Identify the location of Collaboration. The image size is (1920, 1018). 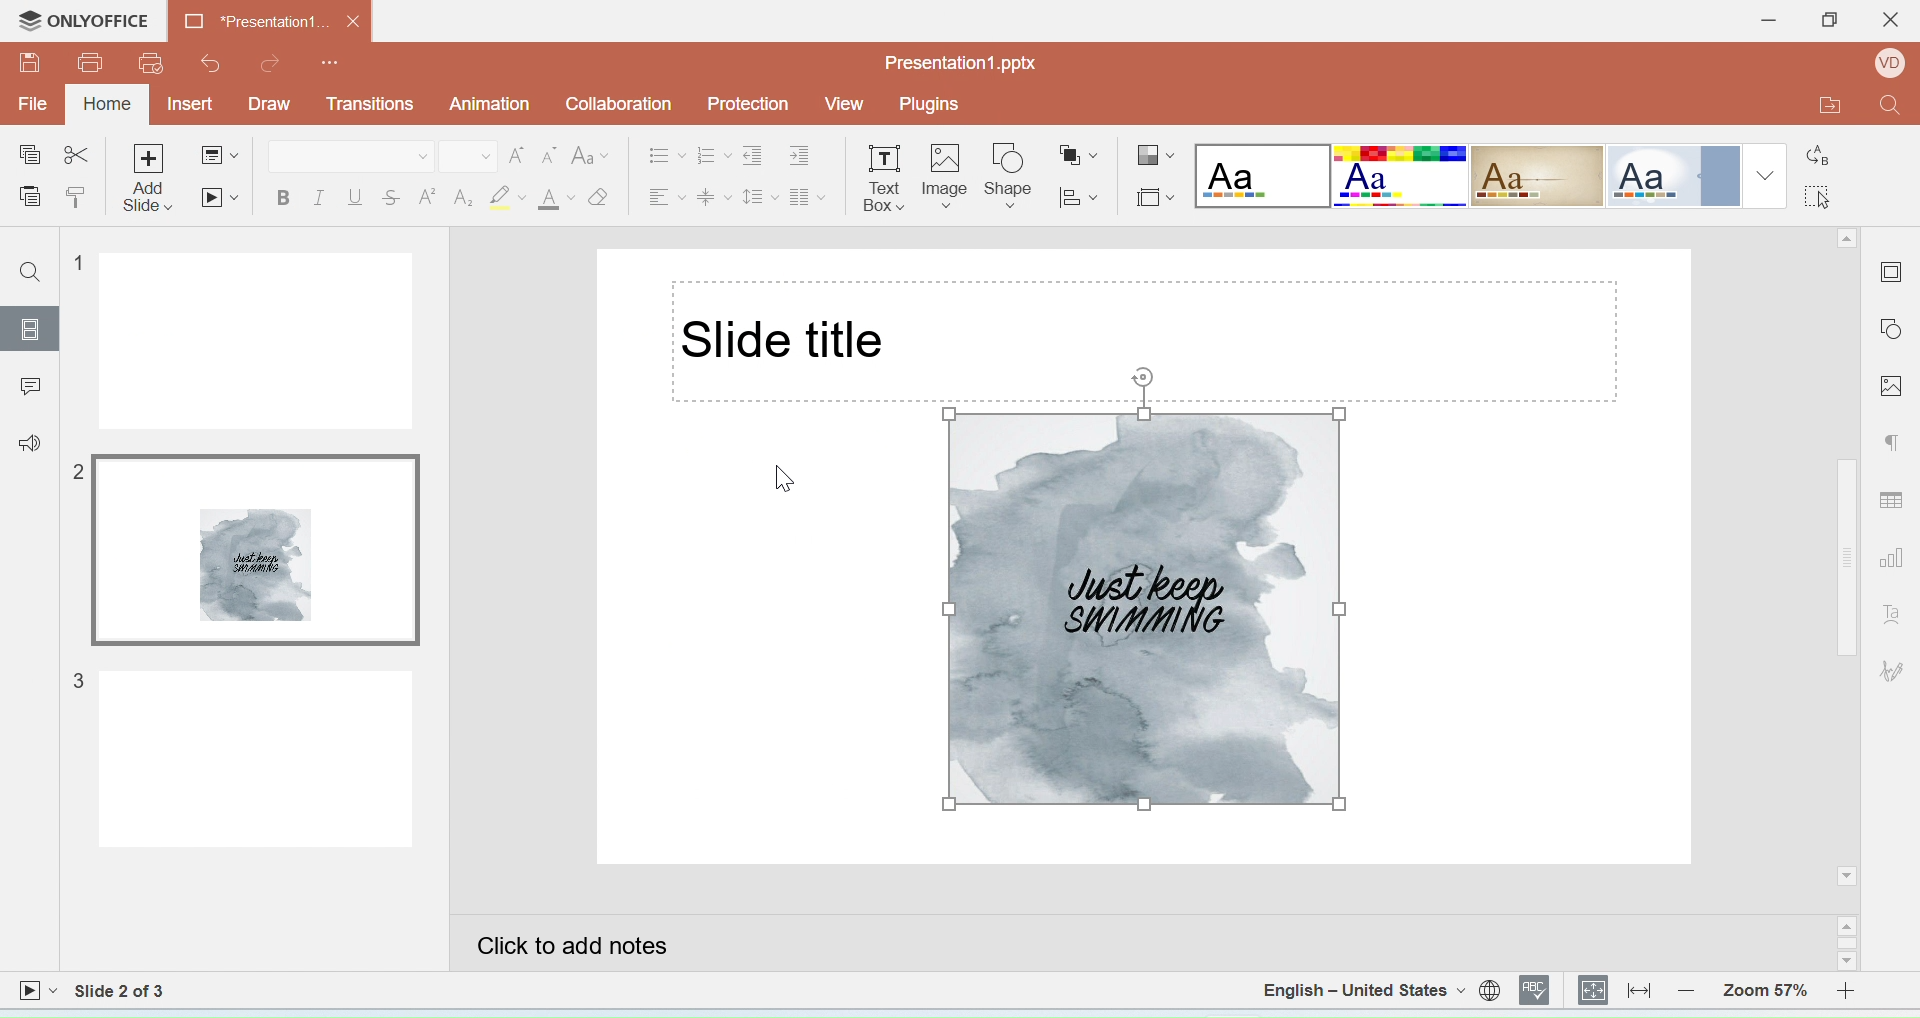
(626, 107).